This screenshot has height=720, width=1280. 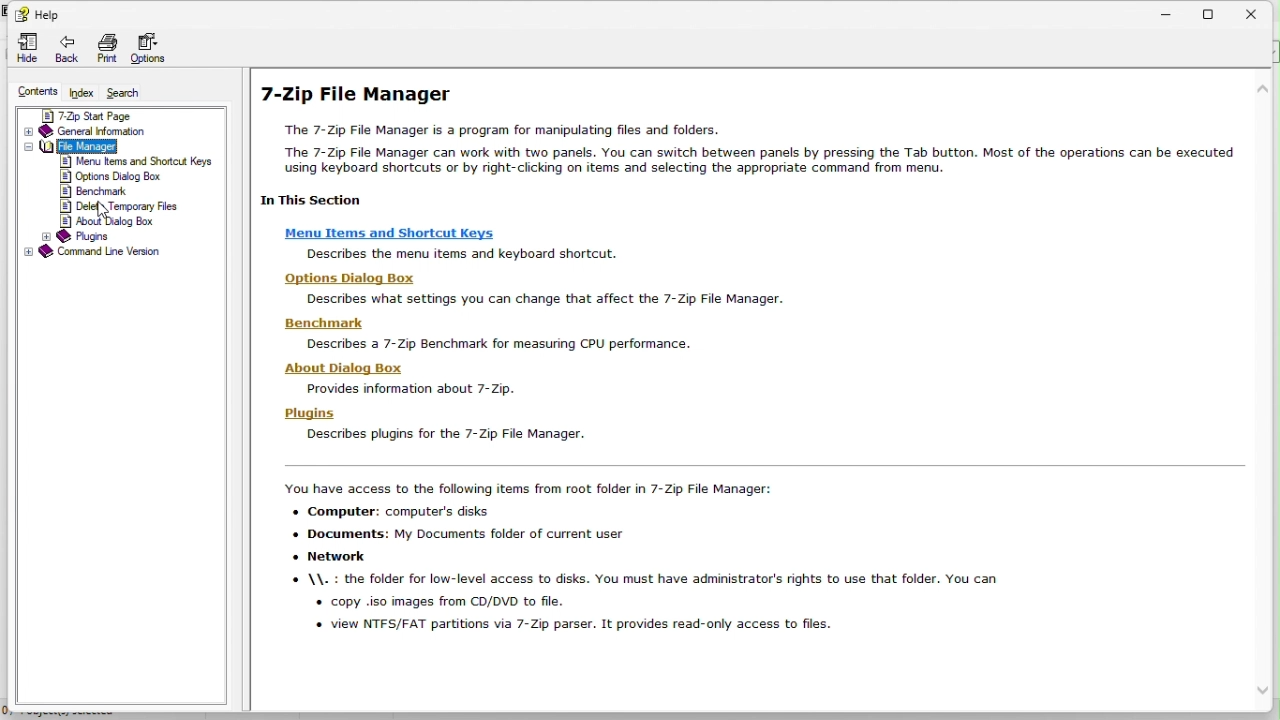 What do you see at coordinates (127, 222) in the screenshot?
I see `about dialog box` at bounding box center [127, 222].